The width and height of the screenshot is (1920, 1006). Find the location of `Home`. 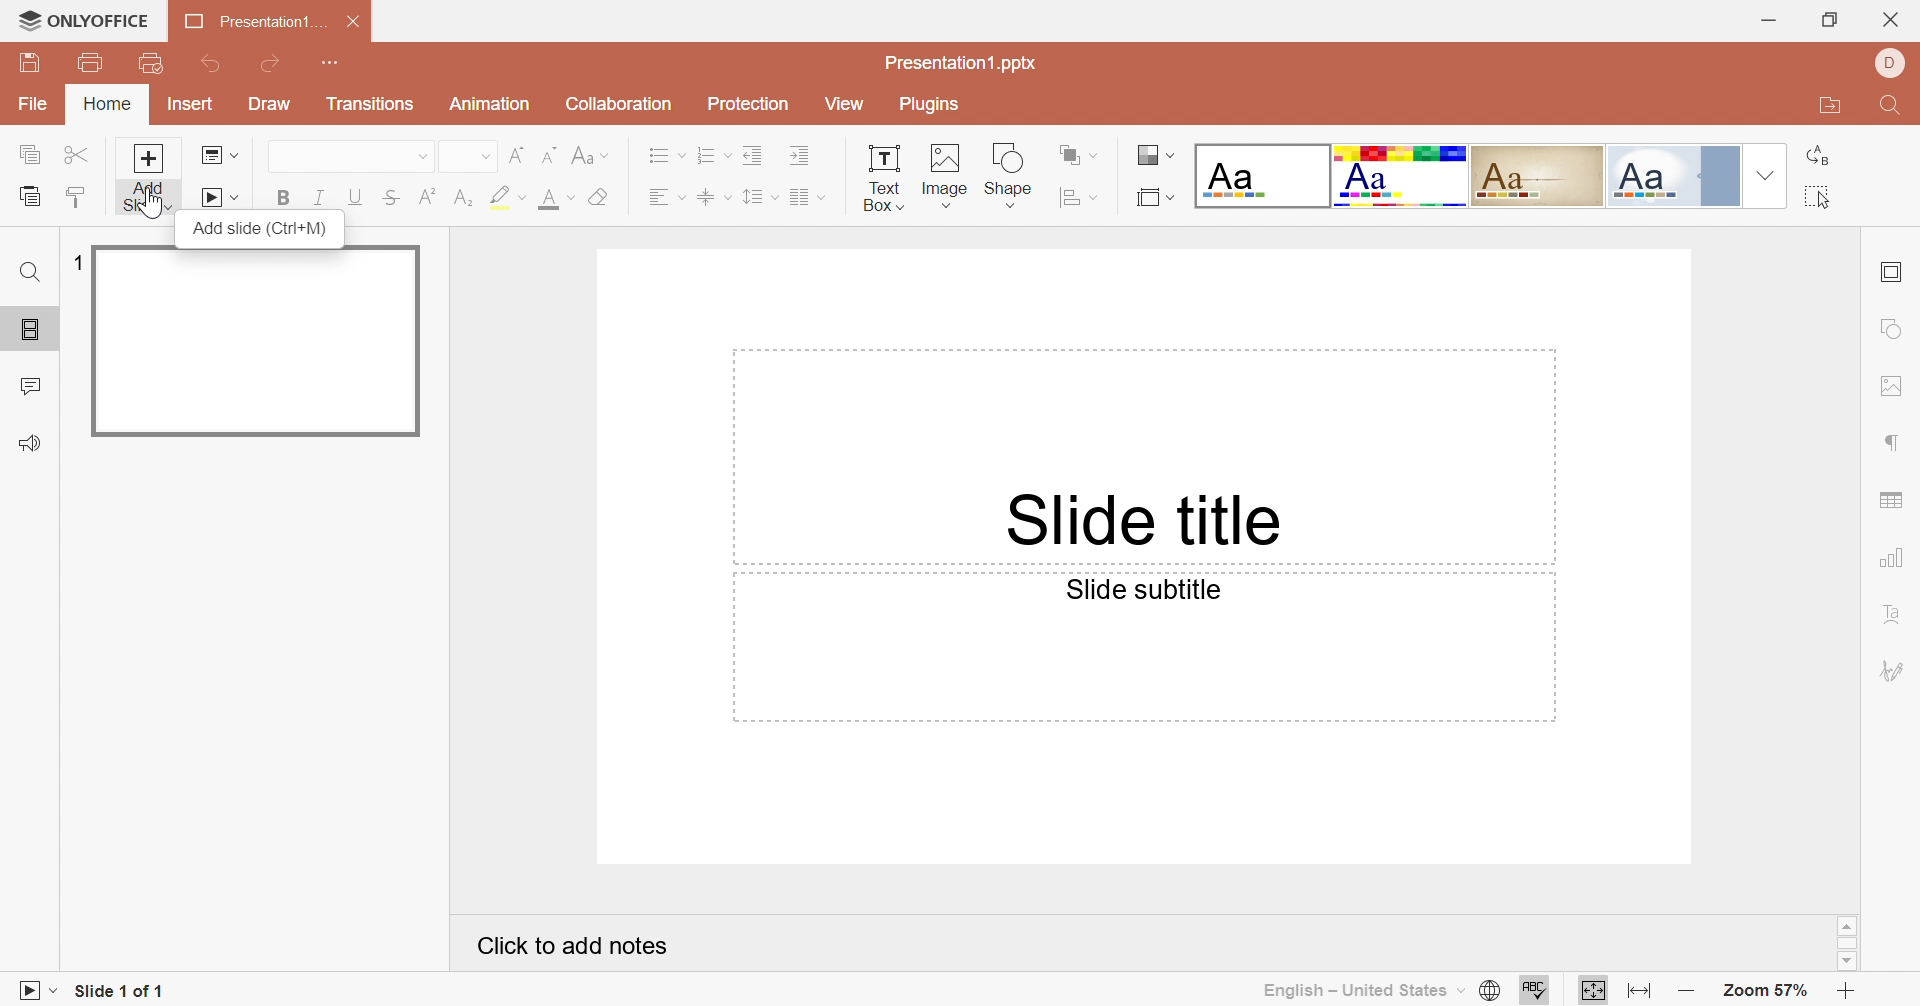

Home is located at coordinates (111, 105).